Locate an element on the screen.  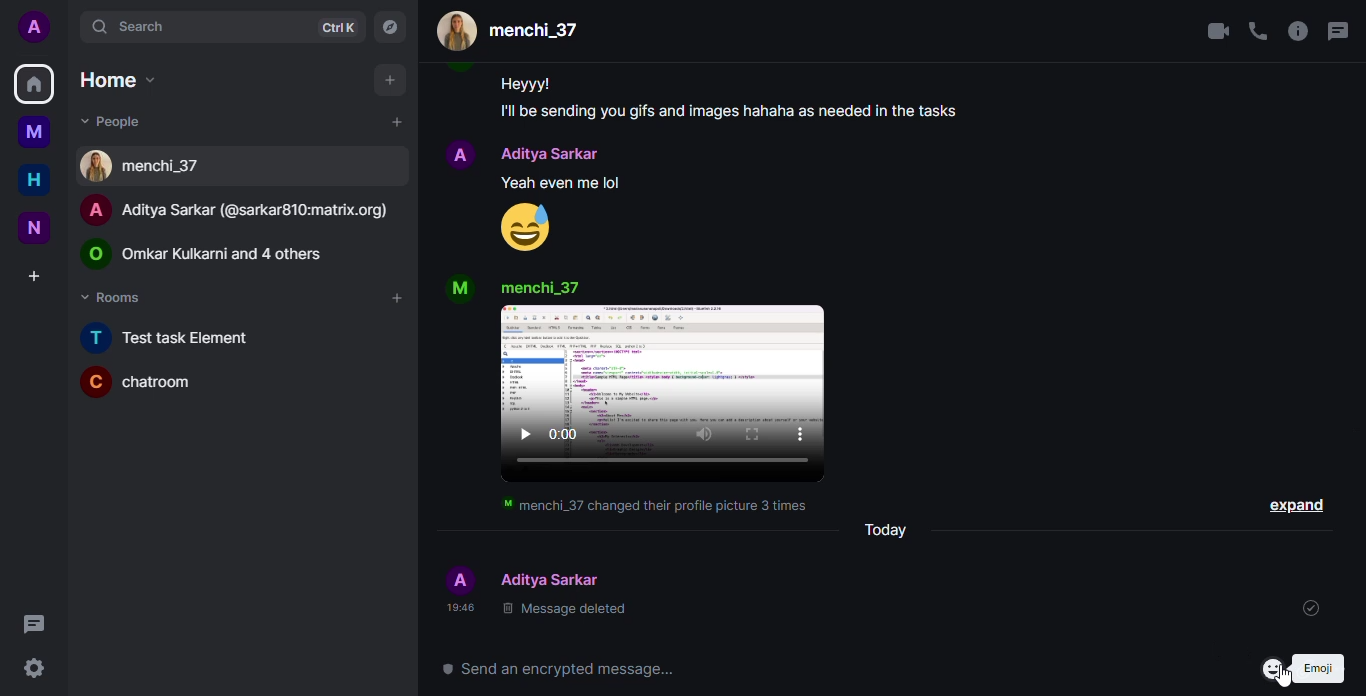
threads is located at coordinates (36, 624).